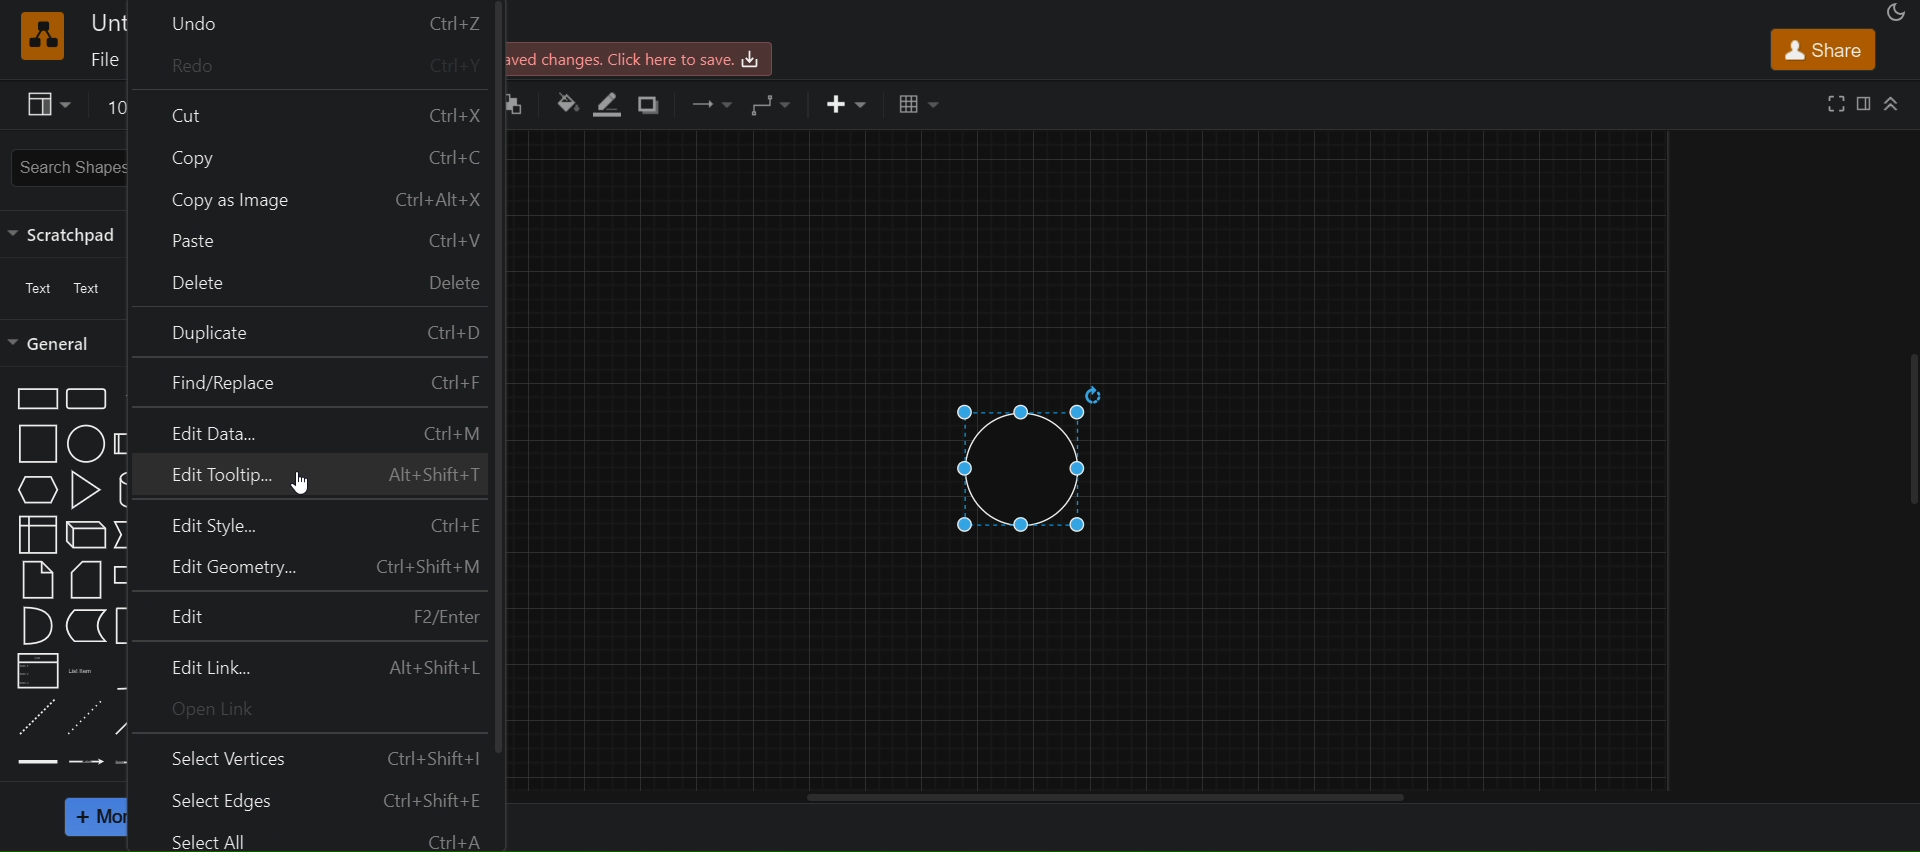  Describe the element at coordinates (316, 709) in the screenshot. I see `open link` at that location.